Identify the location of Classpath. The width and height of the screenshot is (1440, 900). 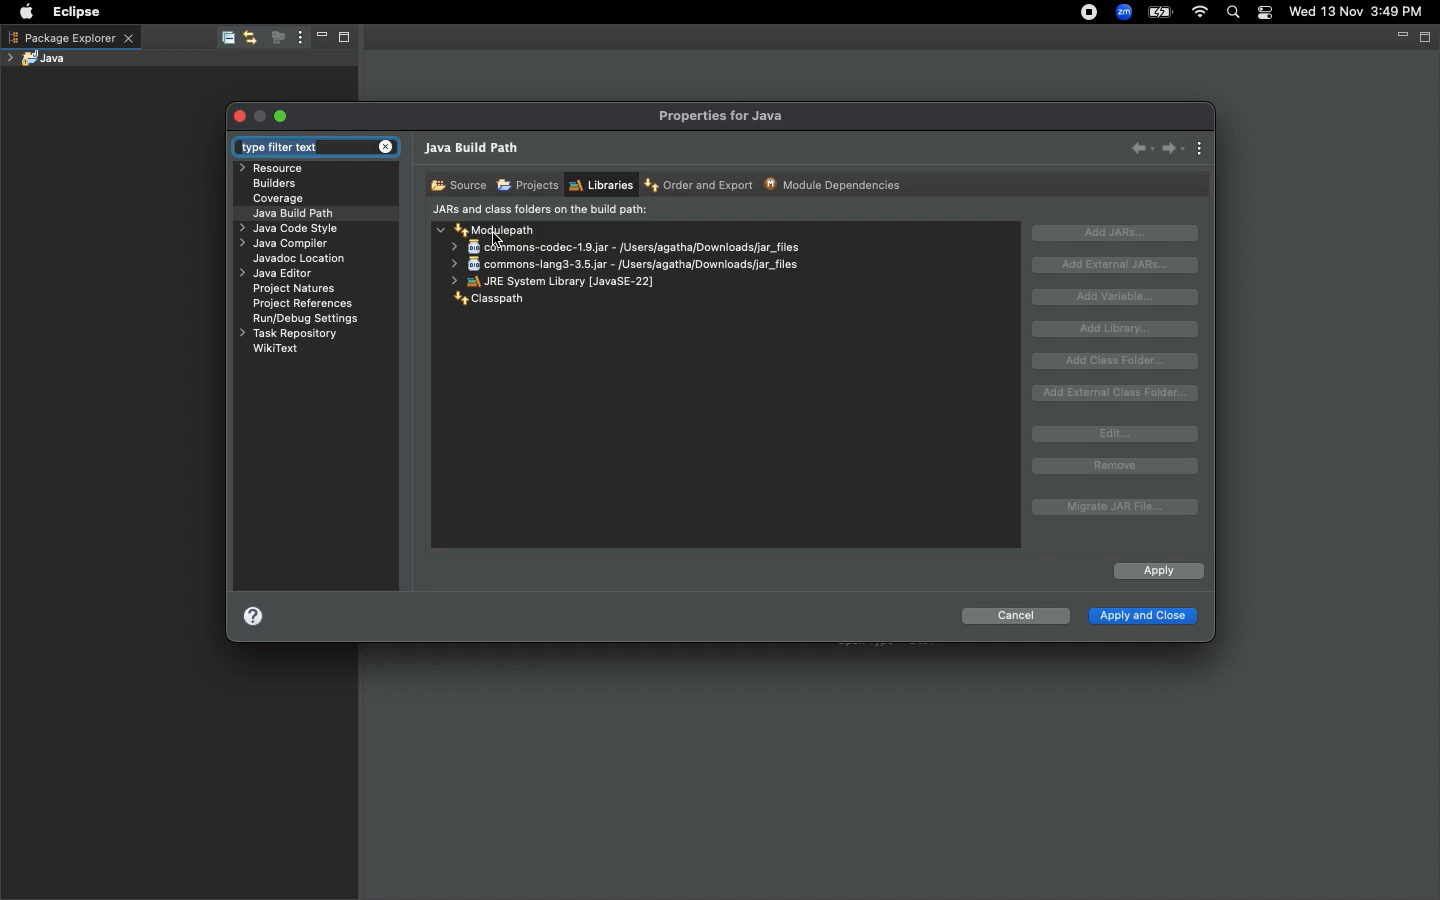
(485, 301).